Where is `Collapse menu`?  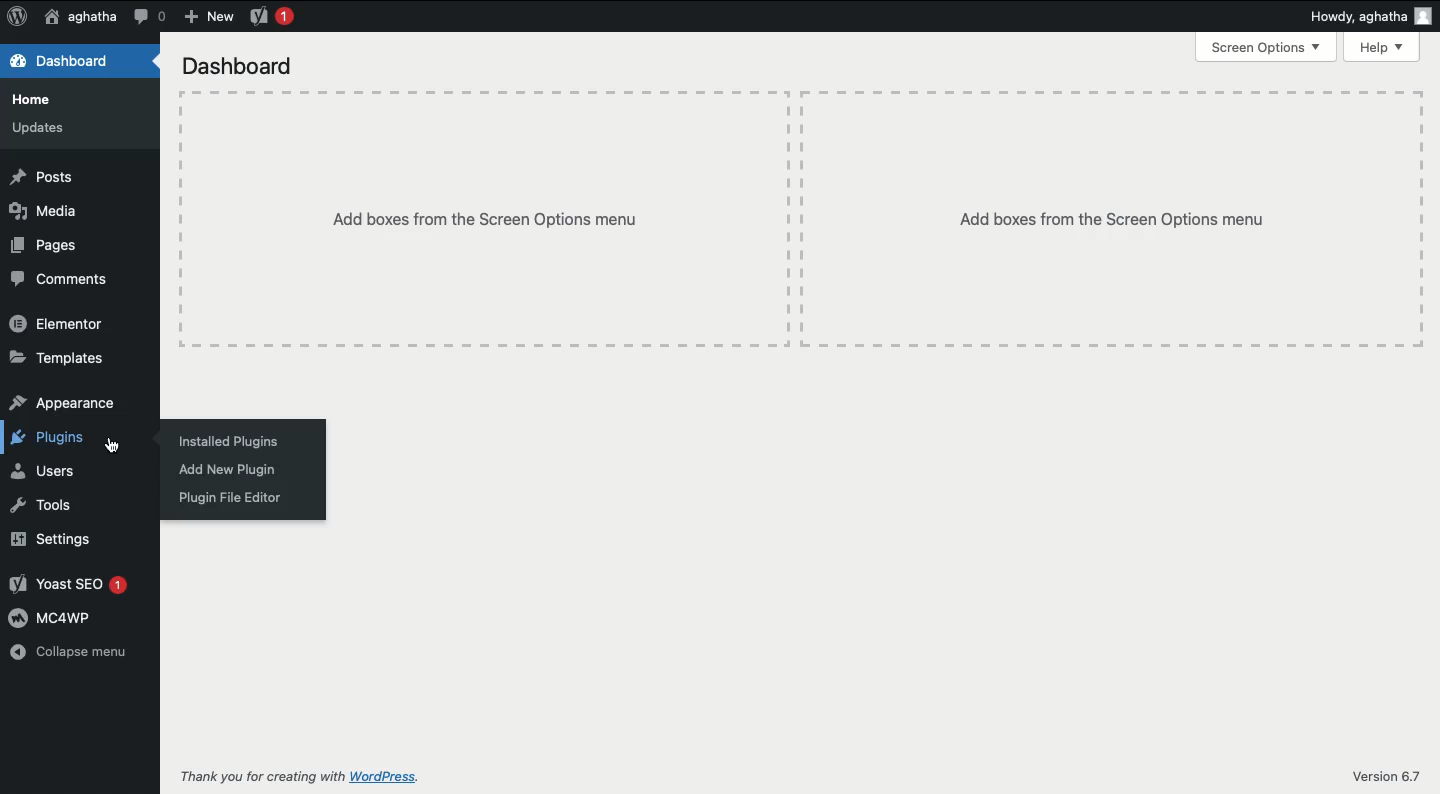
Collapse menu is located at coordinates (72, 653).